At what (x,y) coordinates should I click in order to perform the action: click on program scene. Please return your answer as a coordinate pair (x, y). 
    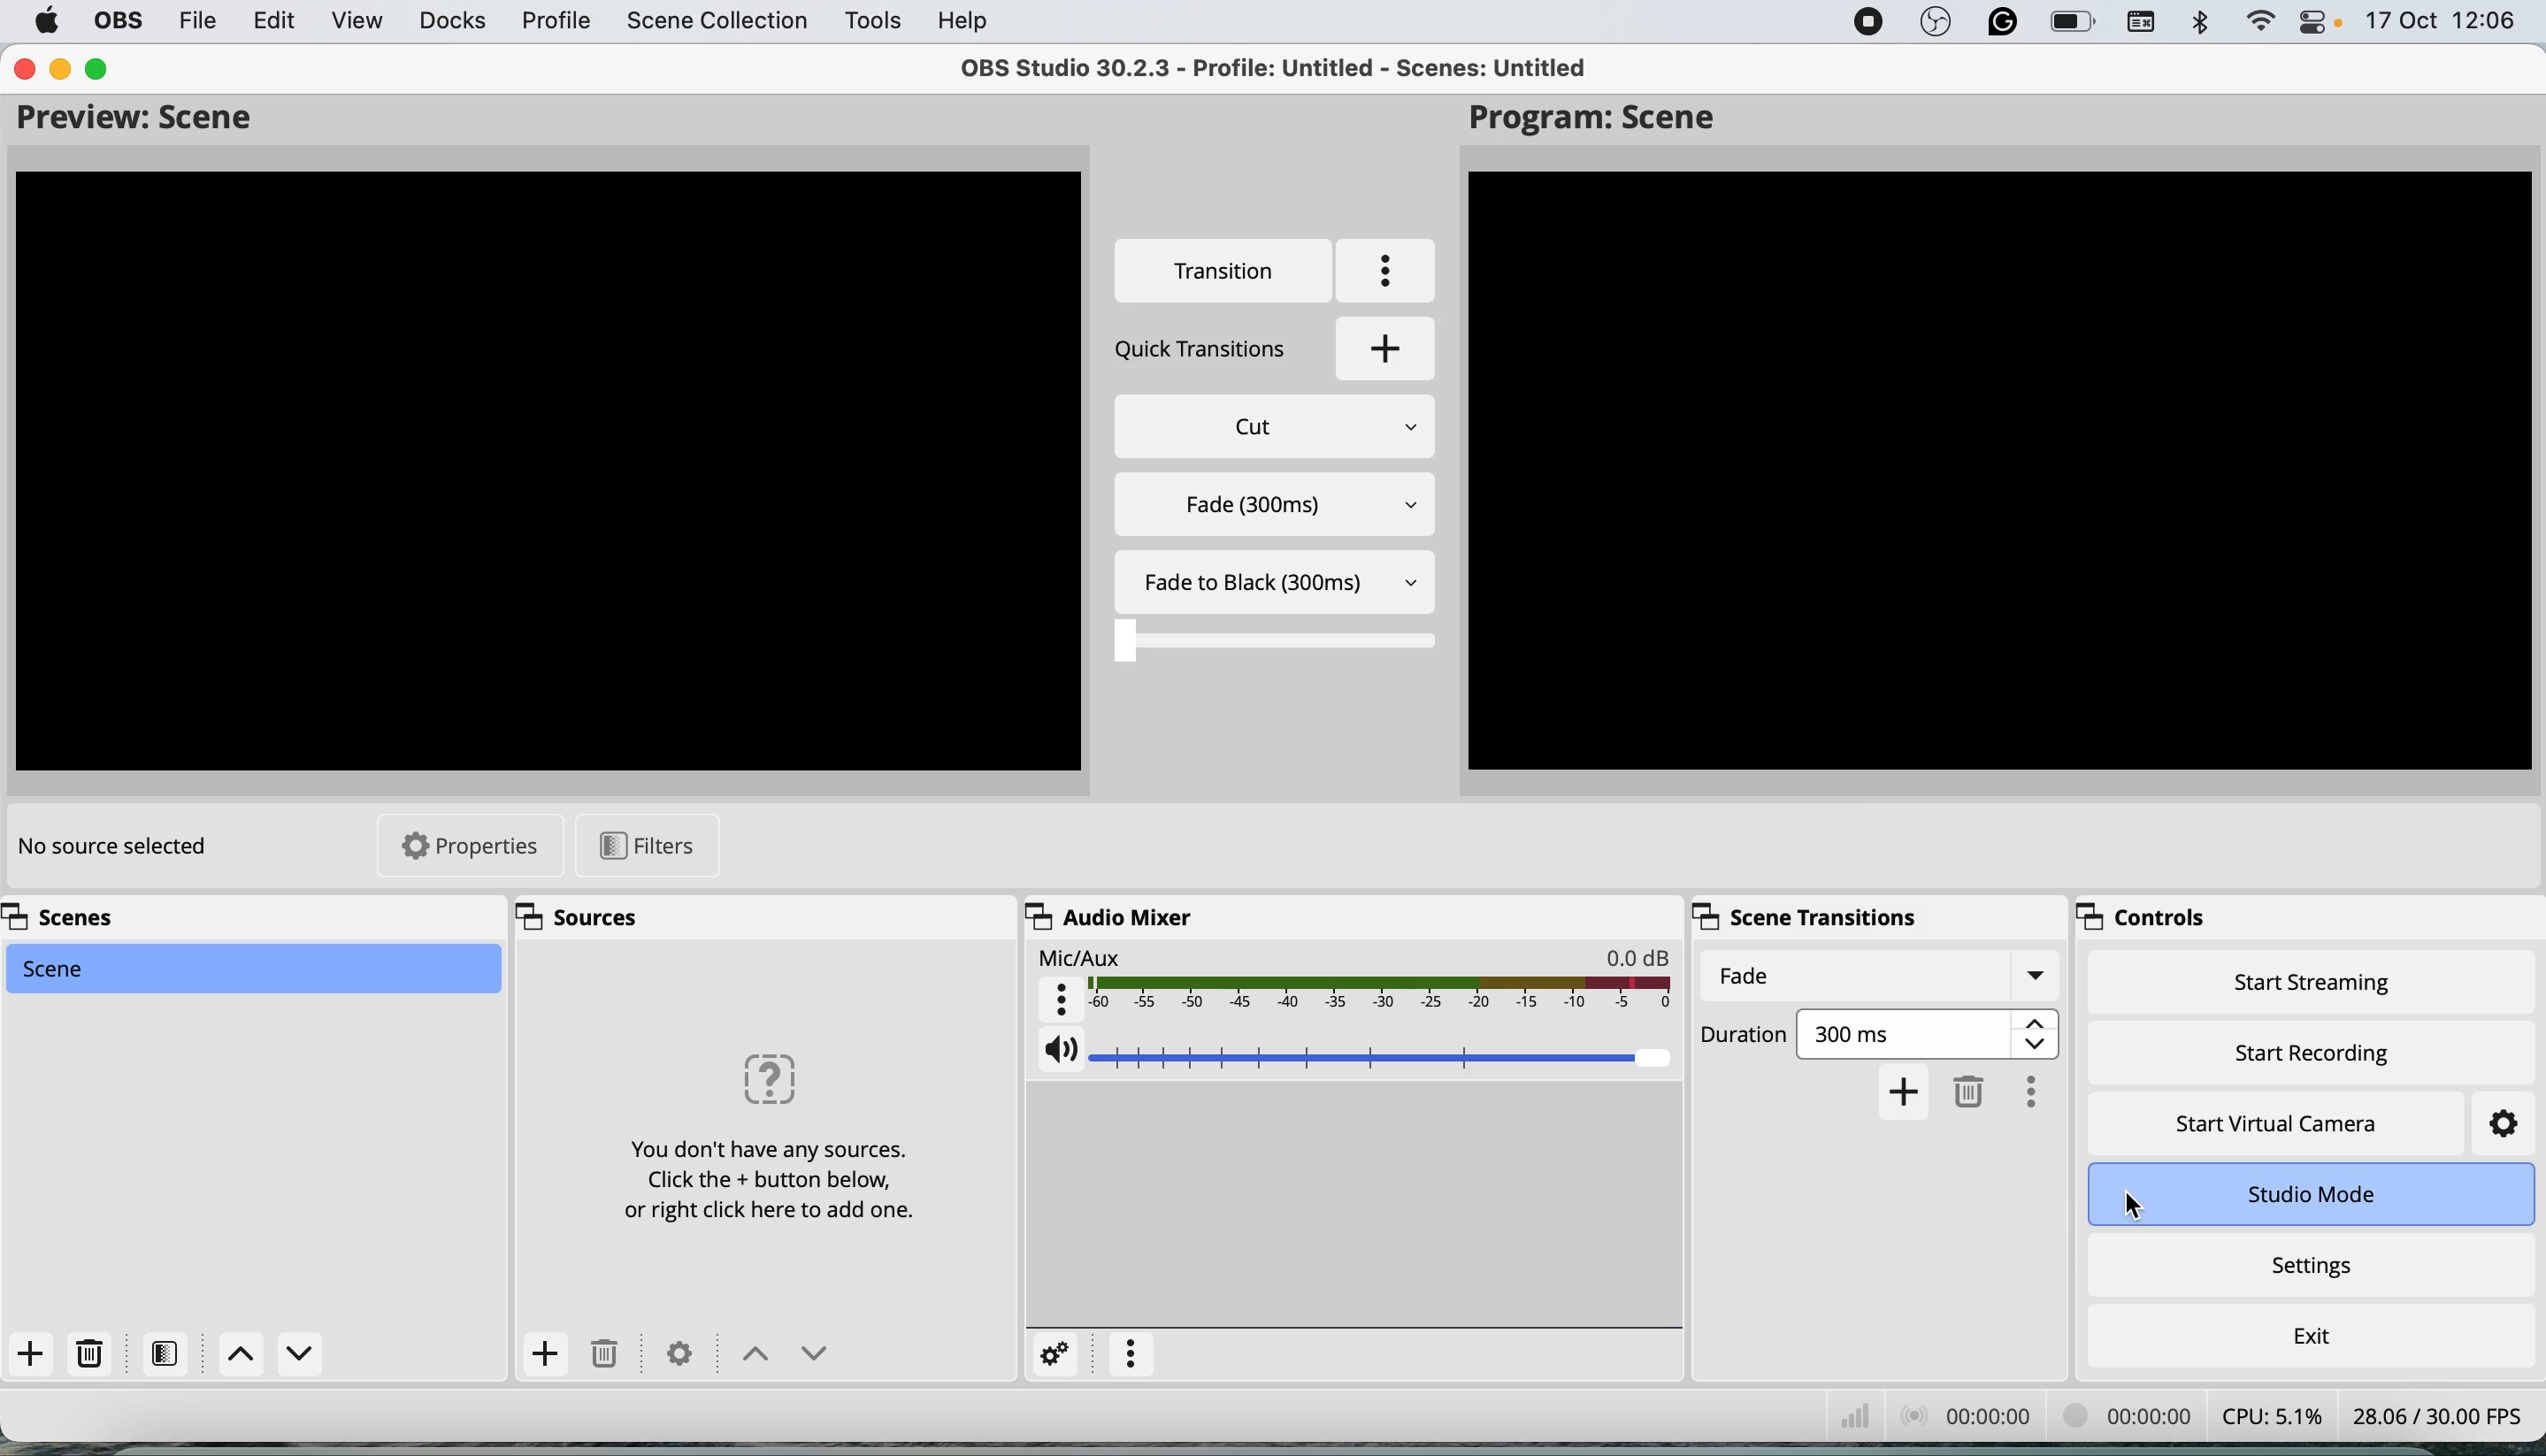
    Looking at the image, I should click on (1603, 118).